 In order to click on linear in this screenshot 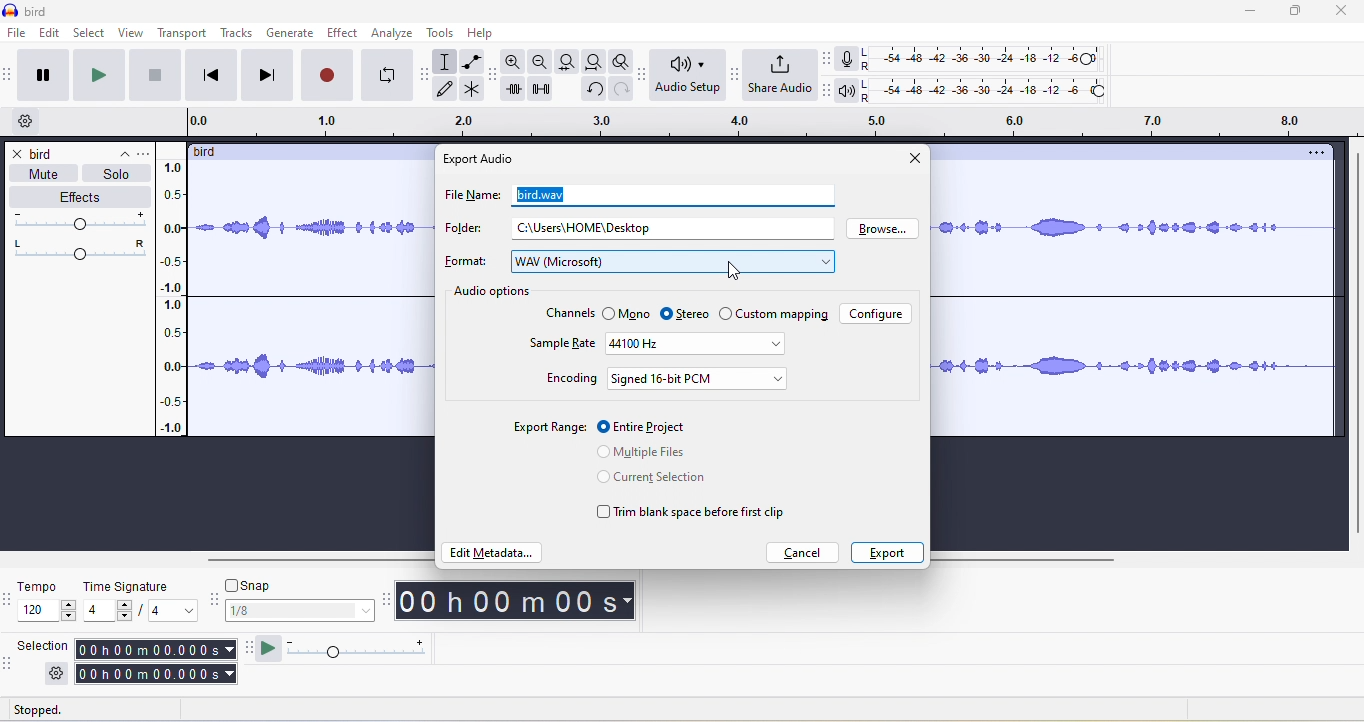, I will do `click(175, 301)`.